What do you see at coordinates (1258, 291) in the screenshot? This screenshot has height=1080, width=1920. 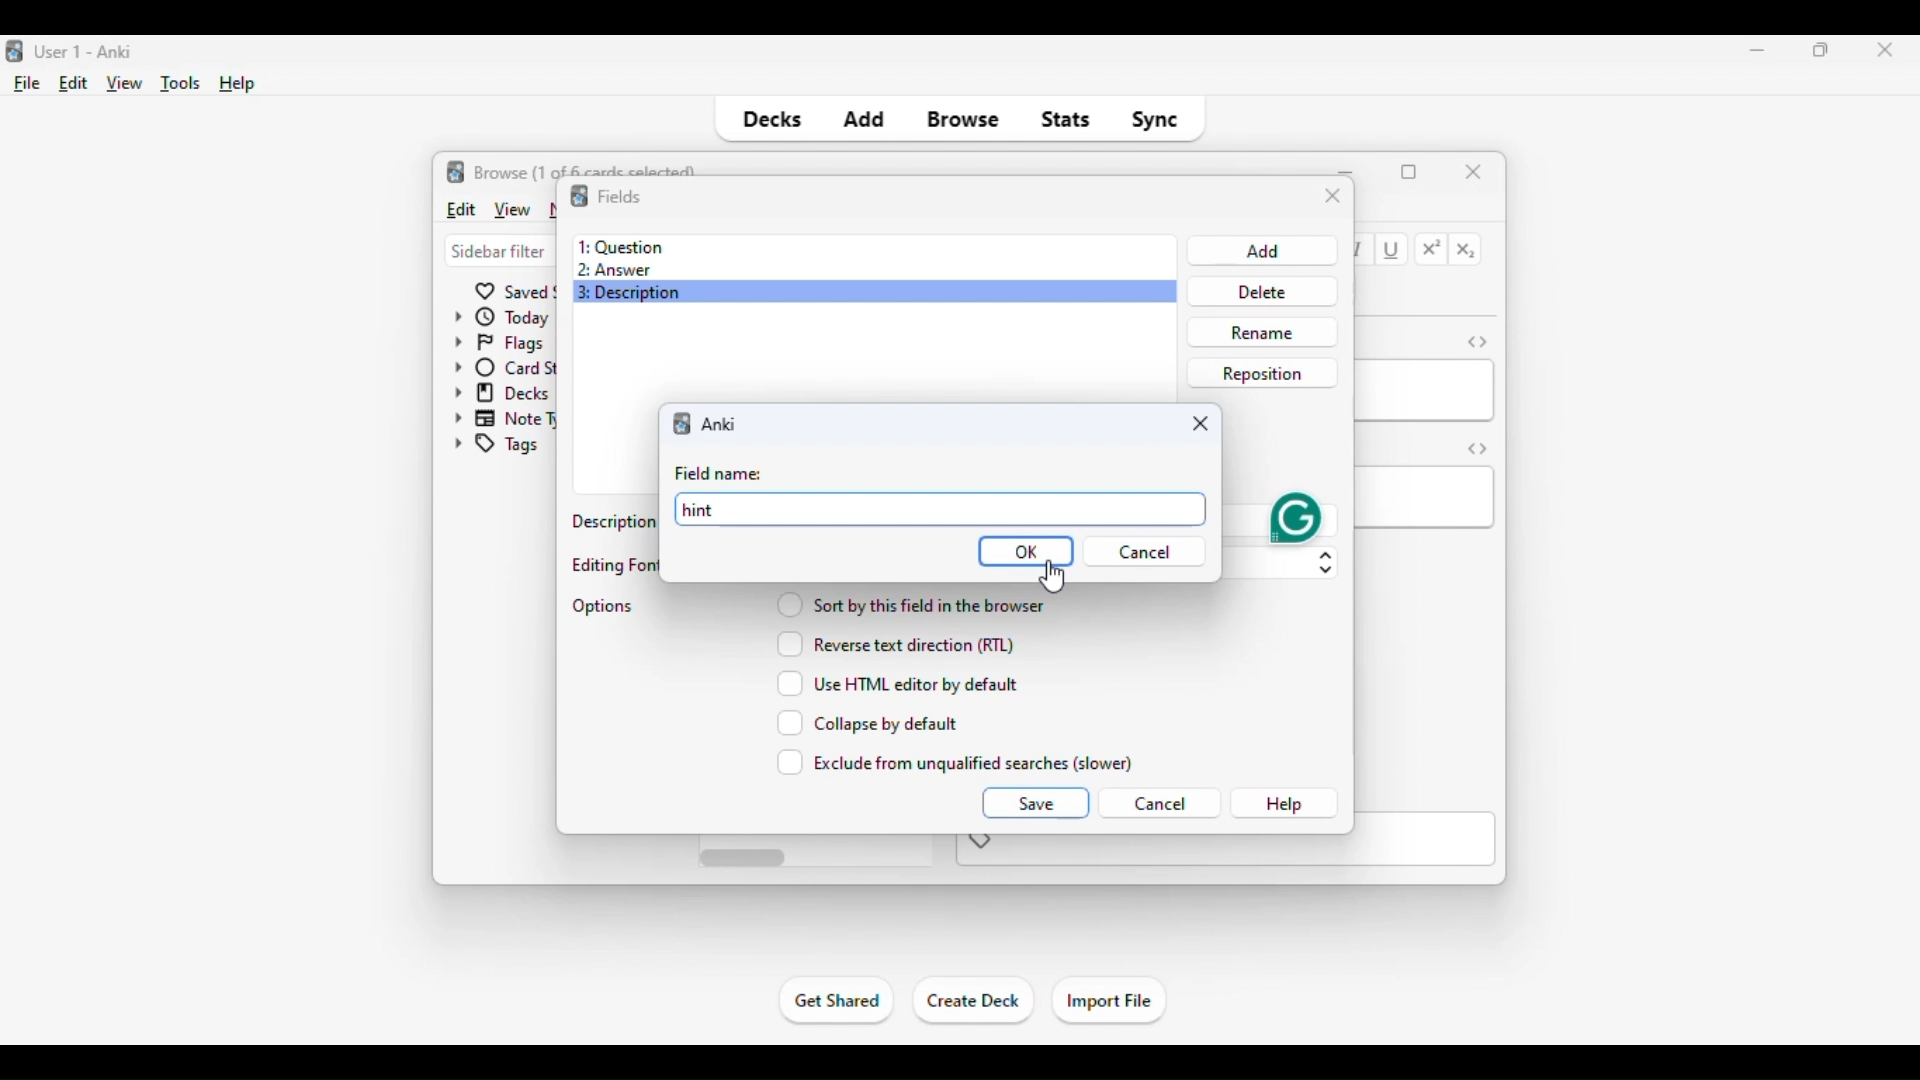 I see `delete` at bounding box center [1258, 291].